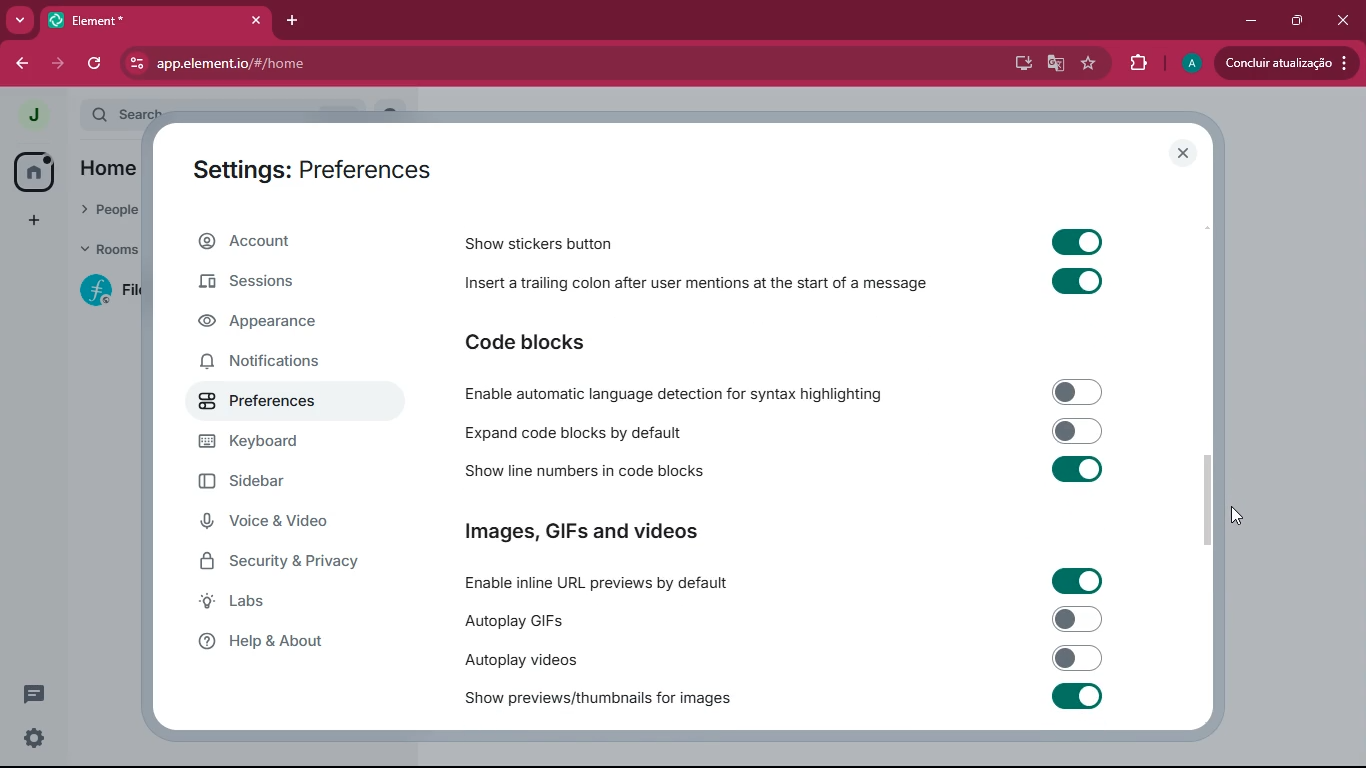 The image size is (1366, 768). Describe the element at coordinates (107, 171) in the screenshot. I see `home` at that location.